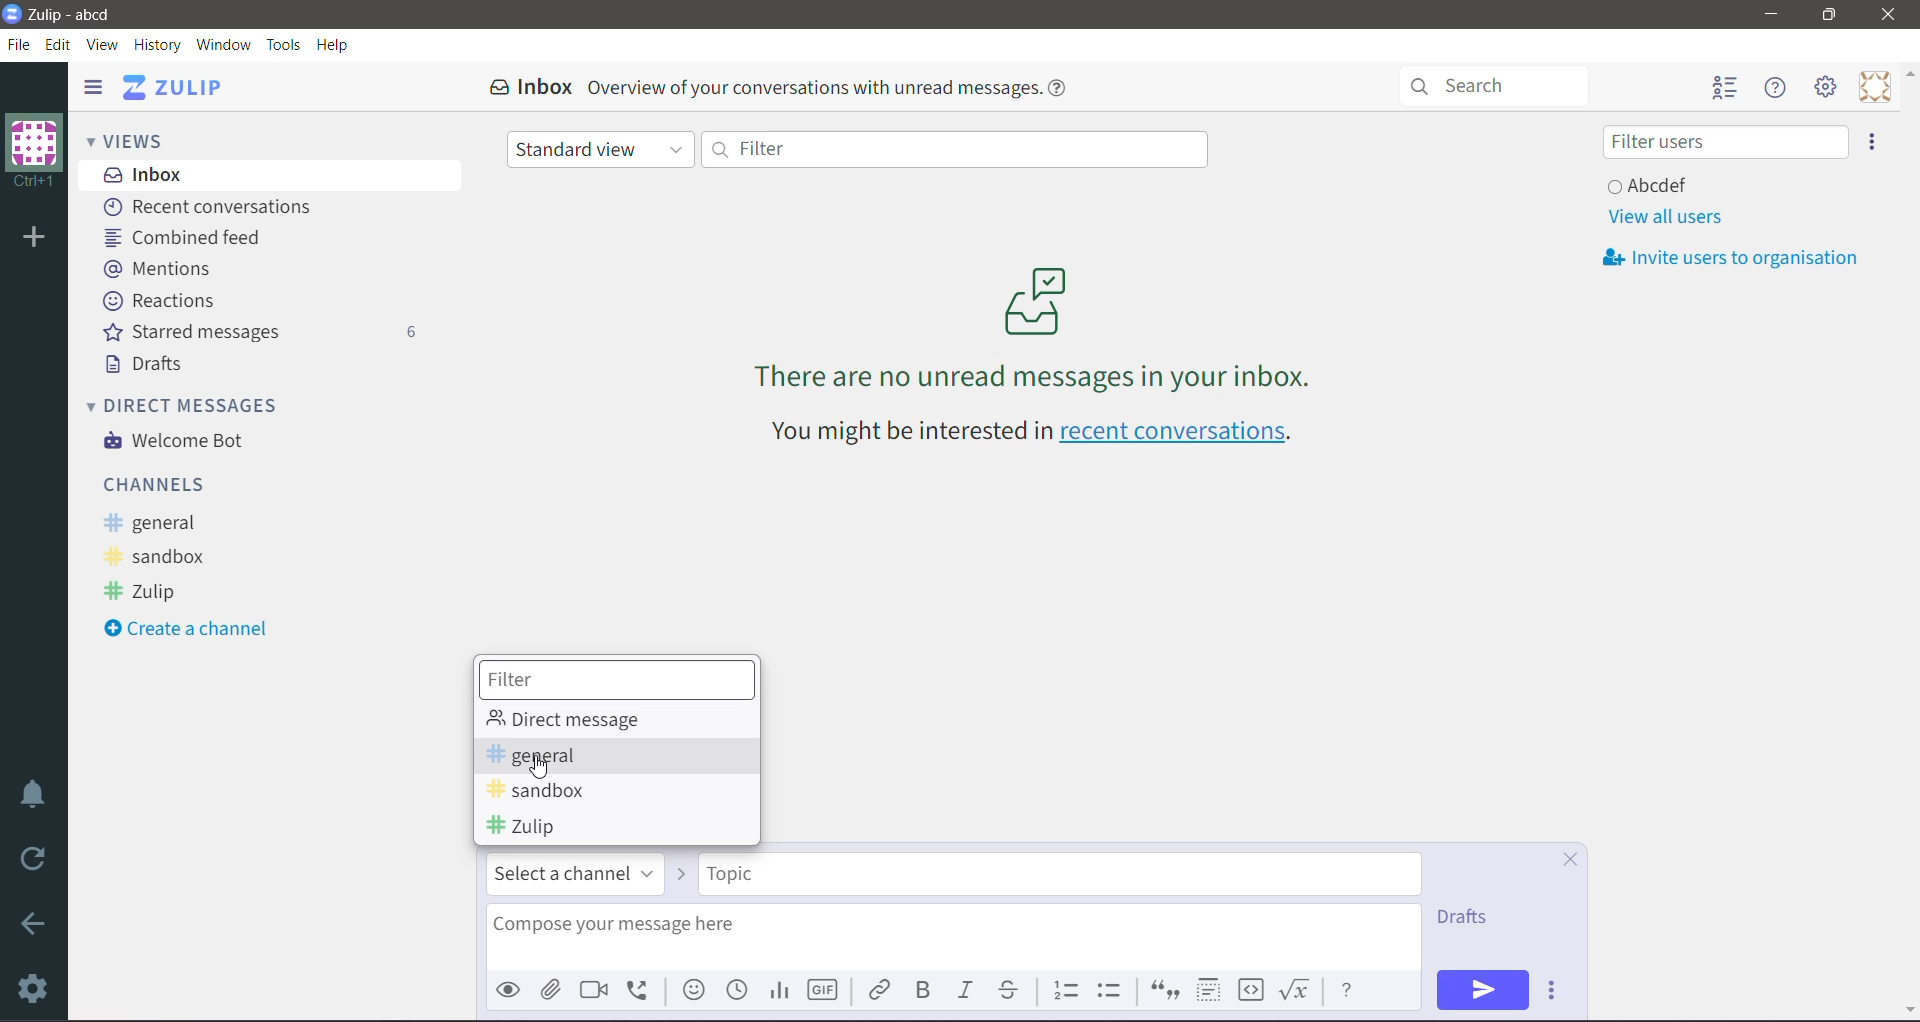 Image resolution: width=1920 pixels, height=1022 pixels. Describe the element at coordinates (1570, 861) in the screenshot. I see `Cancel Compose` at that location.